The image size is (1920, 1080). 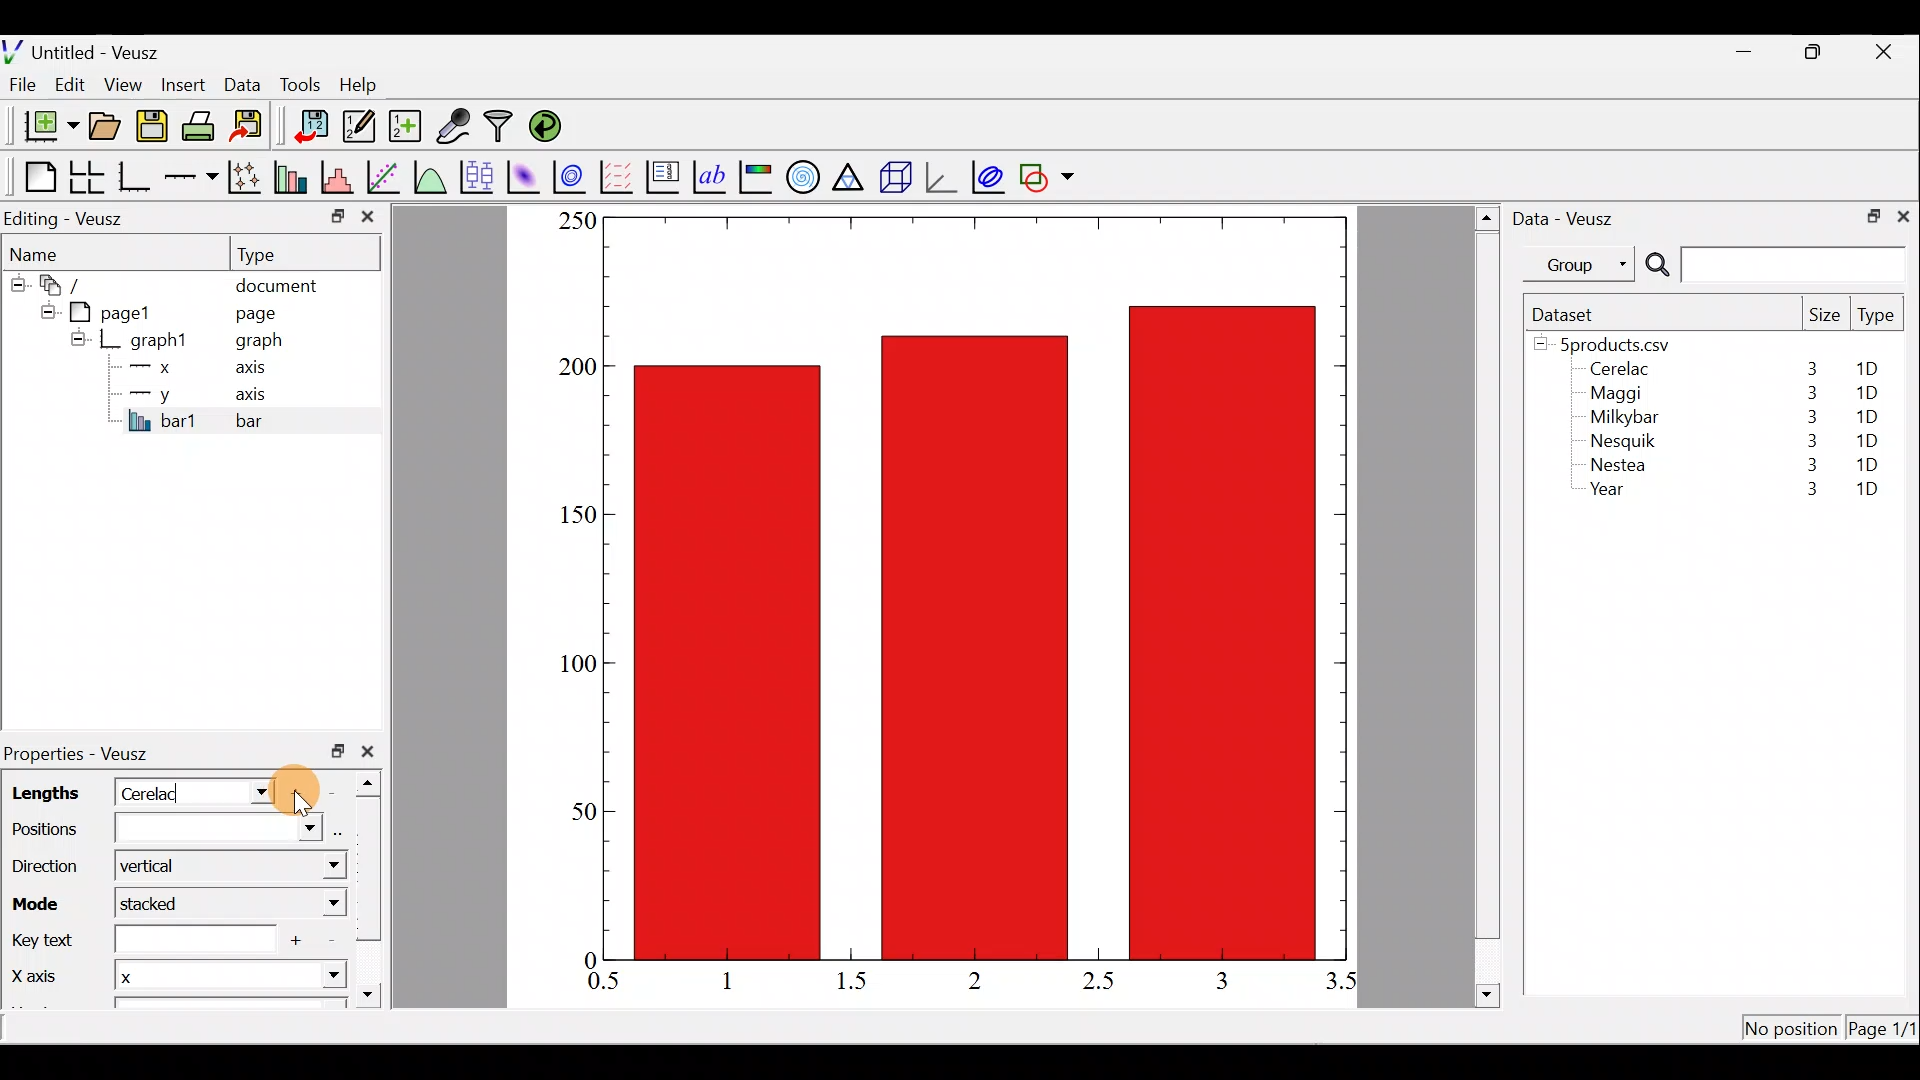 I want to click on Key text, so click(x=137, y=940).